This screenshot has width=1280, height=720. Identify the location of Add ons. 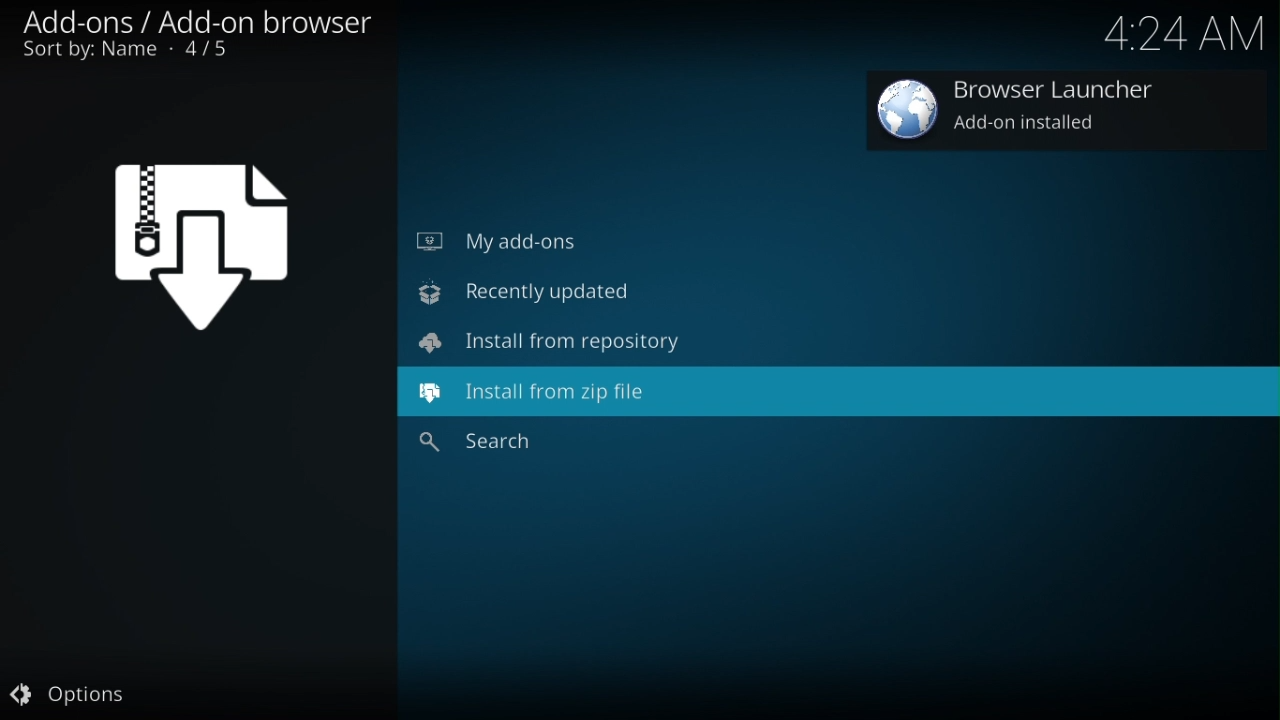
(205, 36).